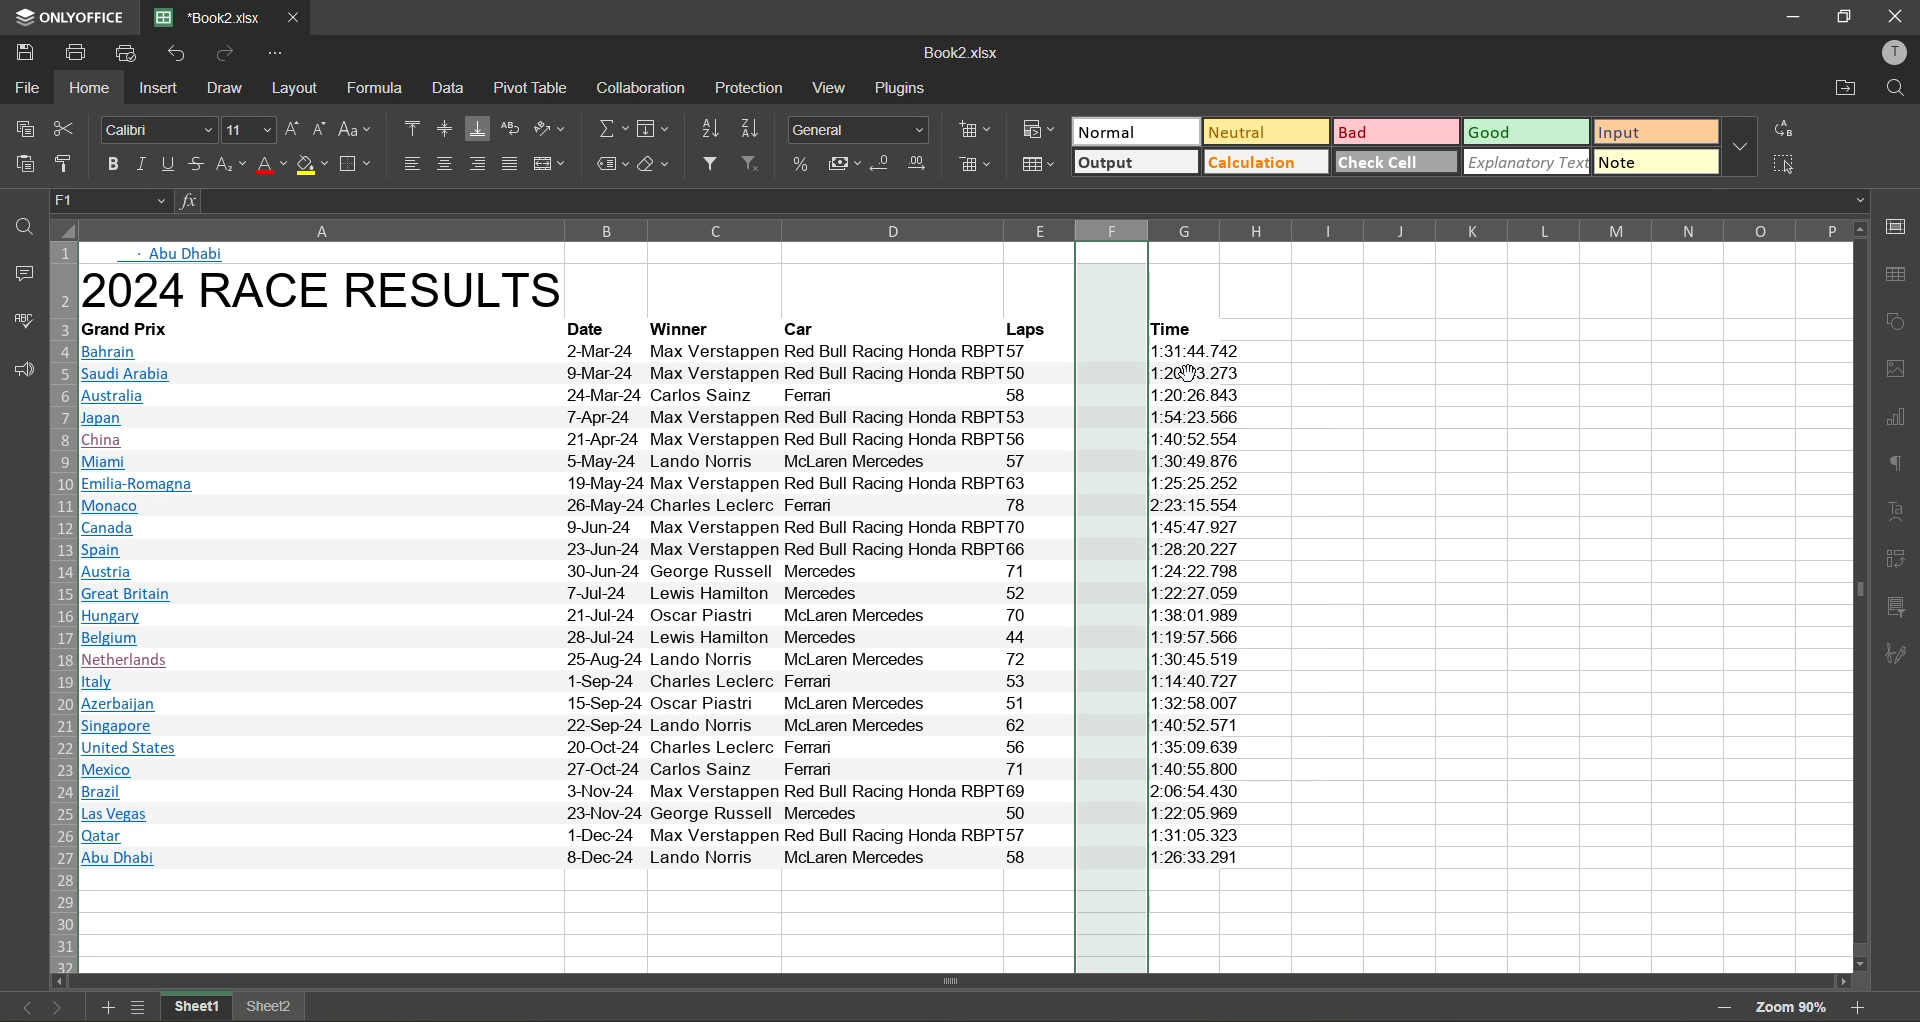  What do you see at coordinates (58, 978) in the screenshot?
I see `move left` at bounding box center [58, 978].